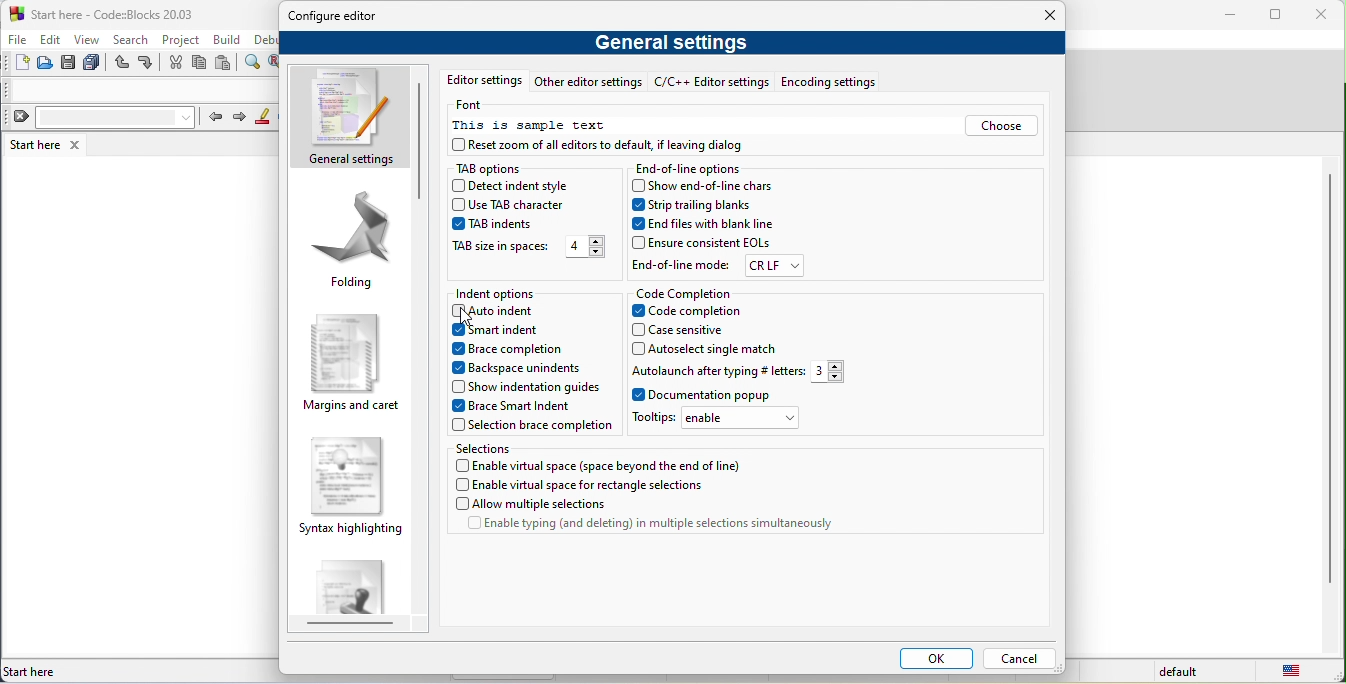 This screenshot has height=684, width=1346. Describe the element at coordinates (696, 333) in the screenshot. I see `case sesitive` at that location.